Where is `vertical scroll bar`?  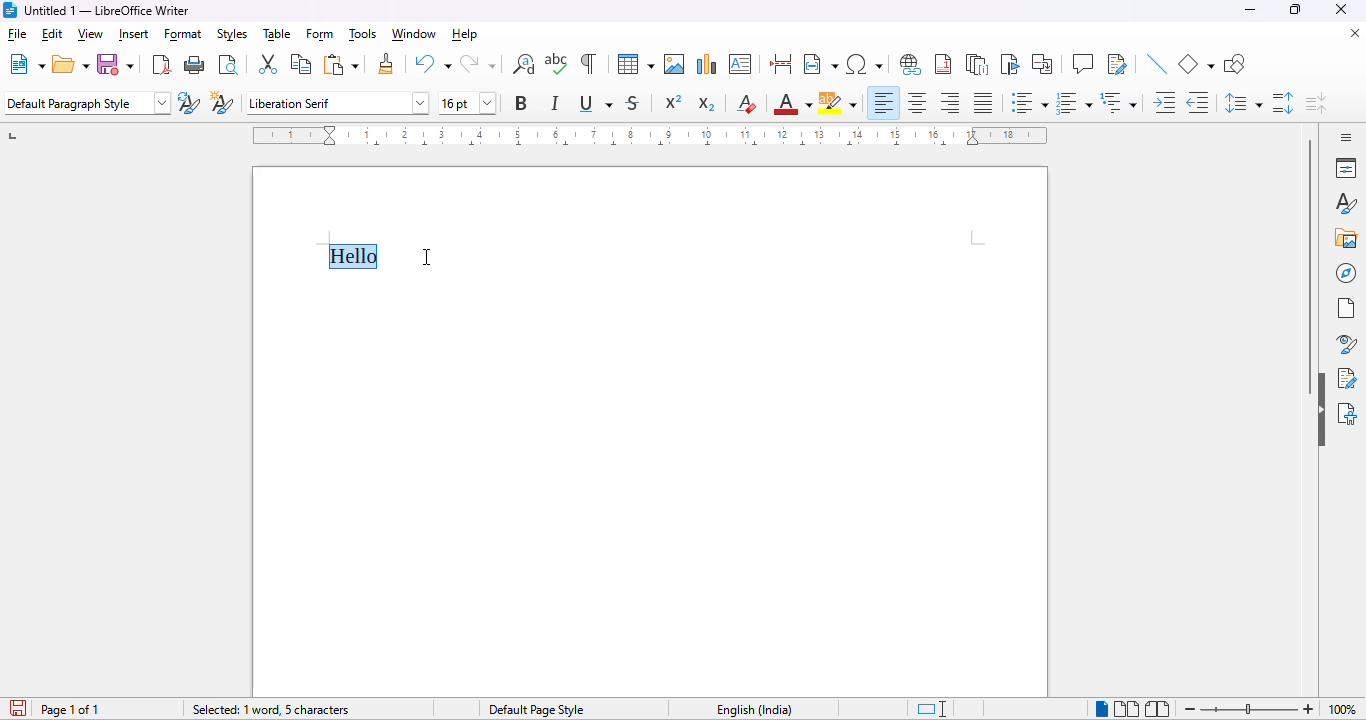 vertical scroll bar is located at coordinates (1311, 267).